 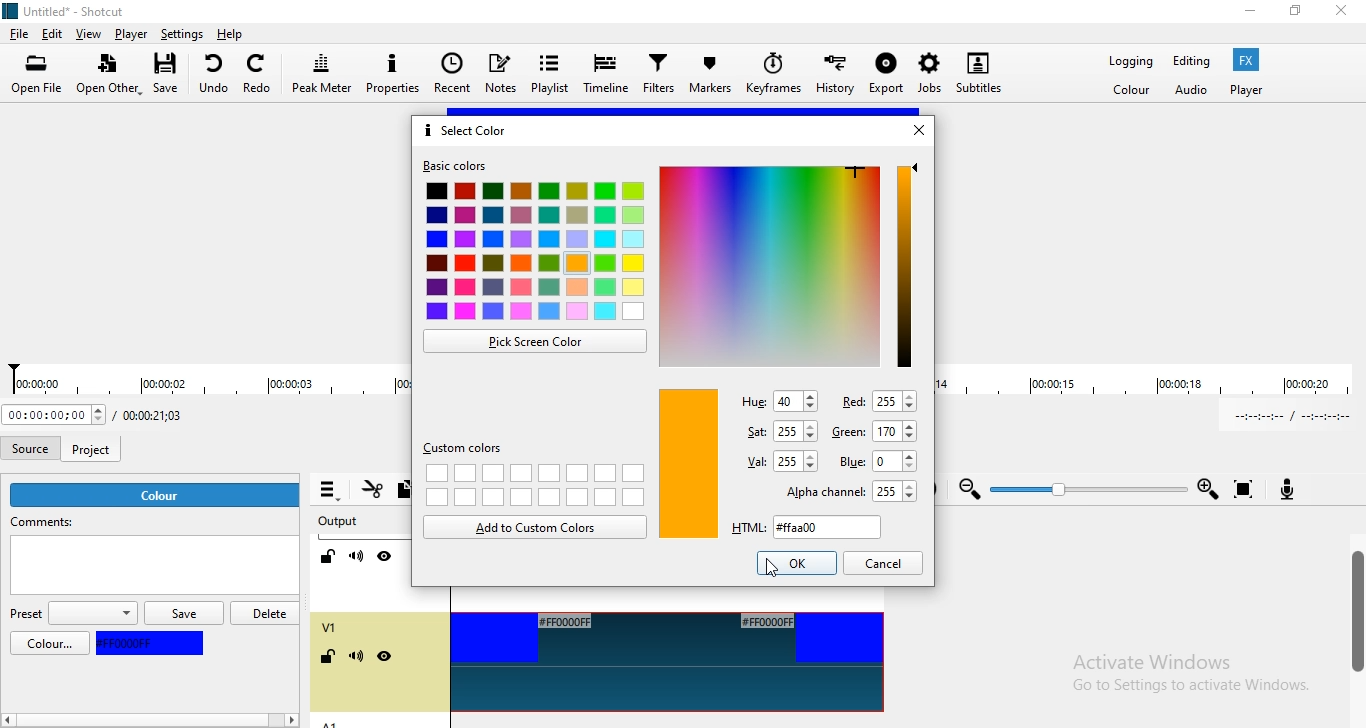 I want to click on close, so click(x=1346, y=12).